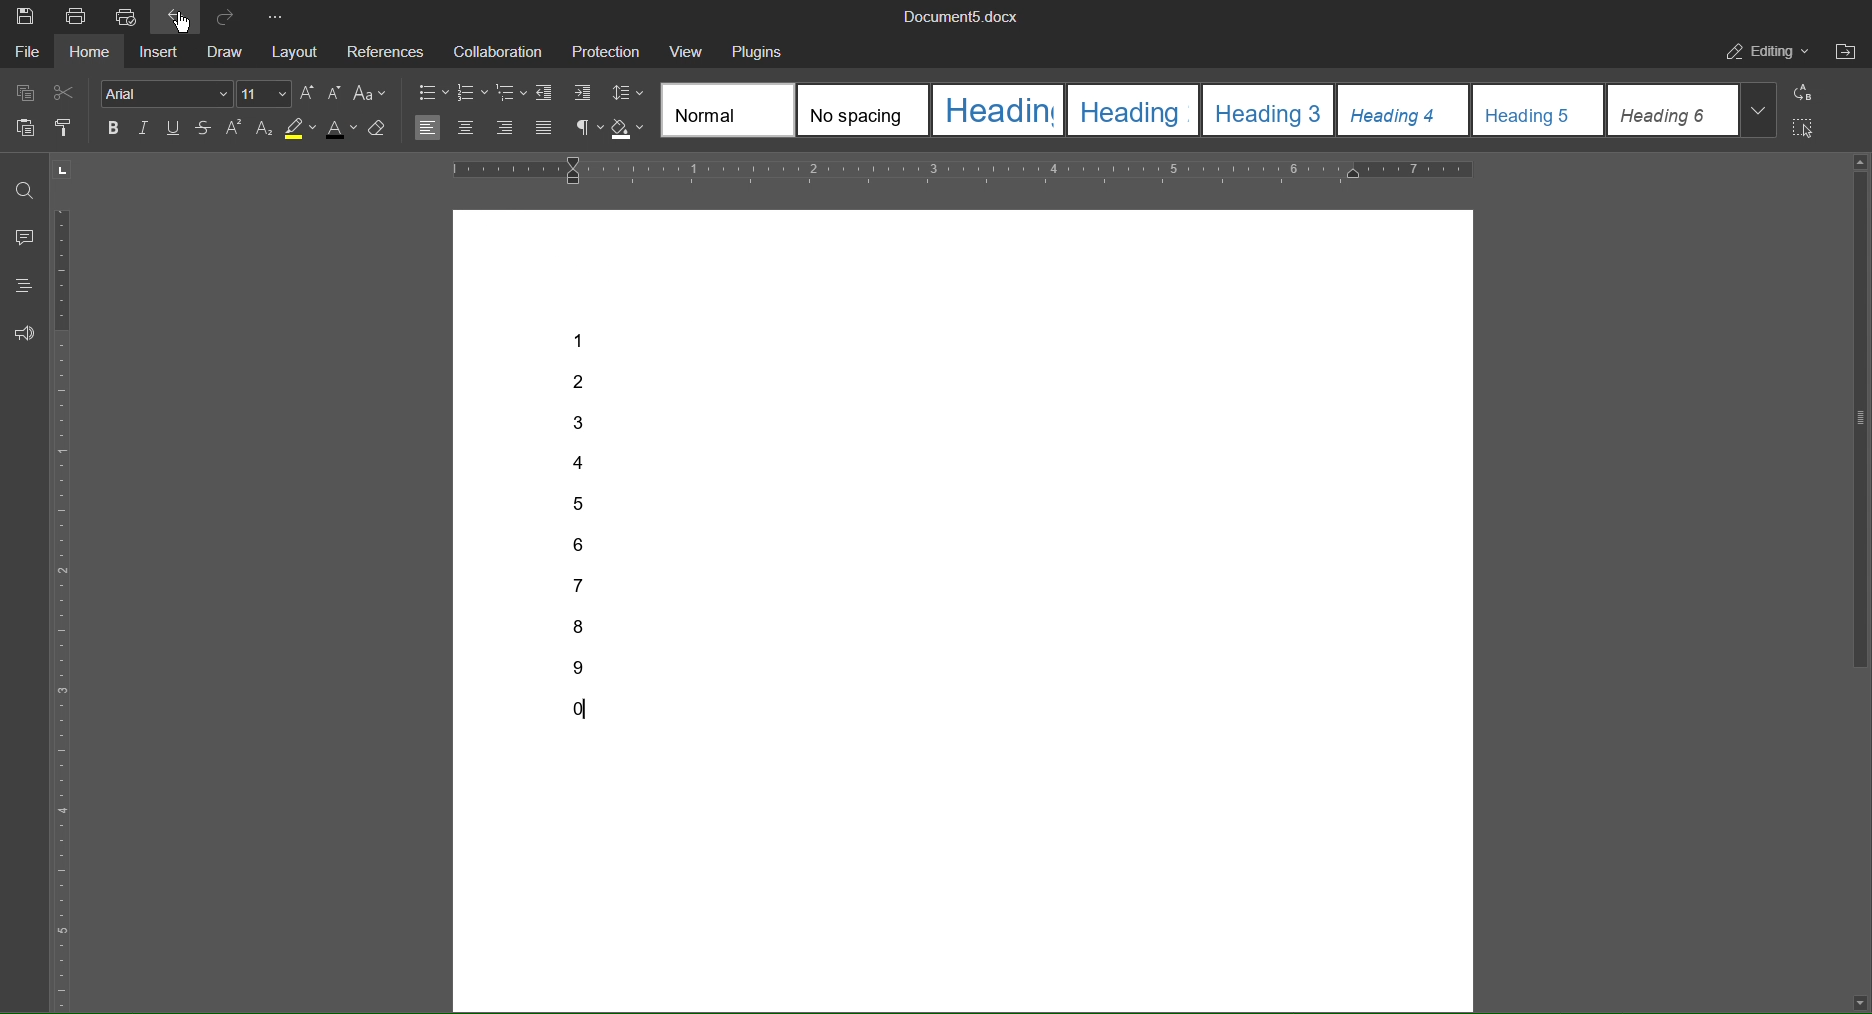  Describe the element at coordinates (160, 53) in the screenshot. I see `Insert` at that location.